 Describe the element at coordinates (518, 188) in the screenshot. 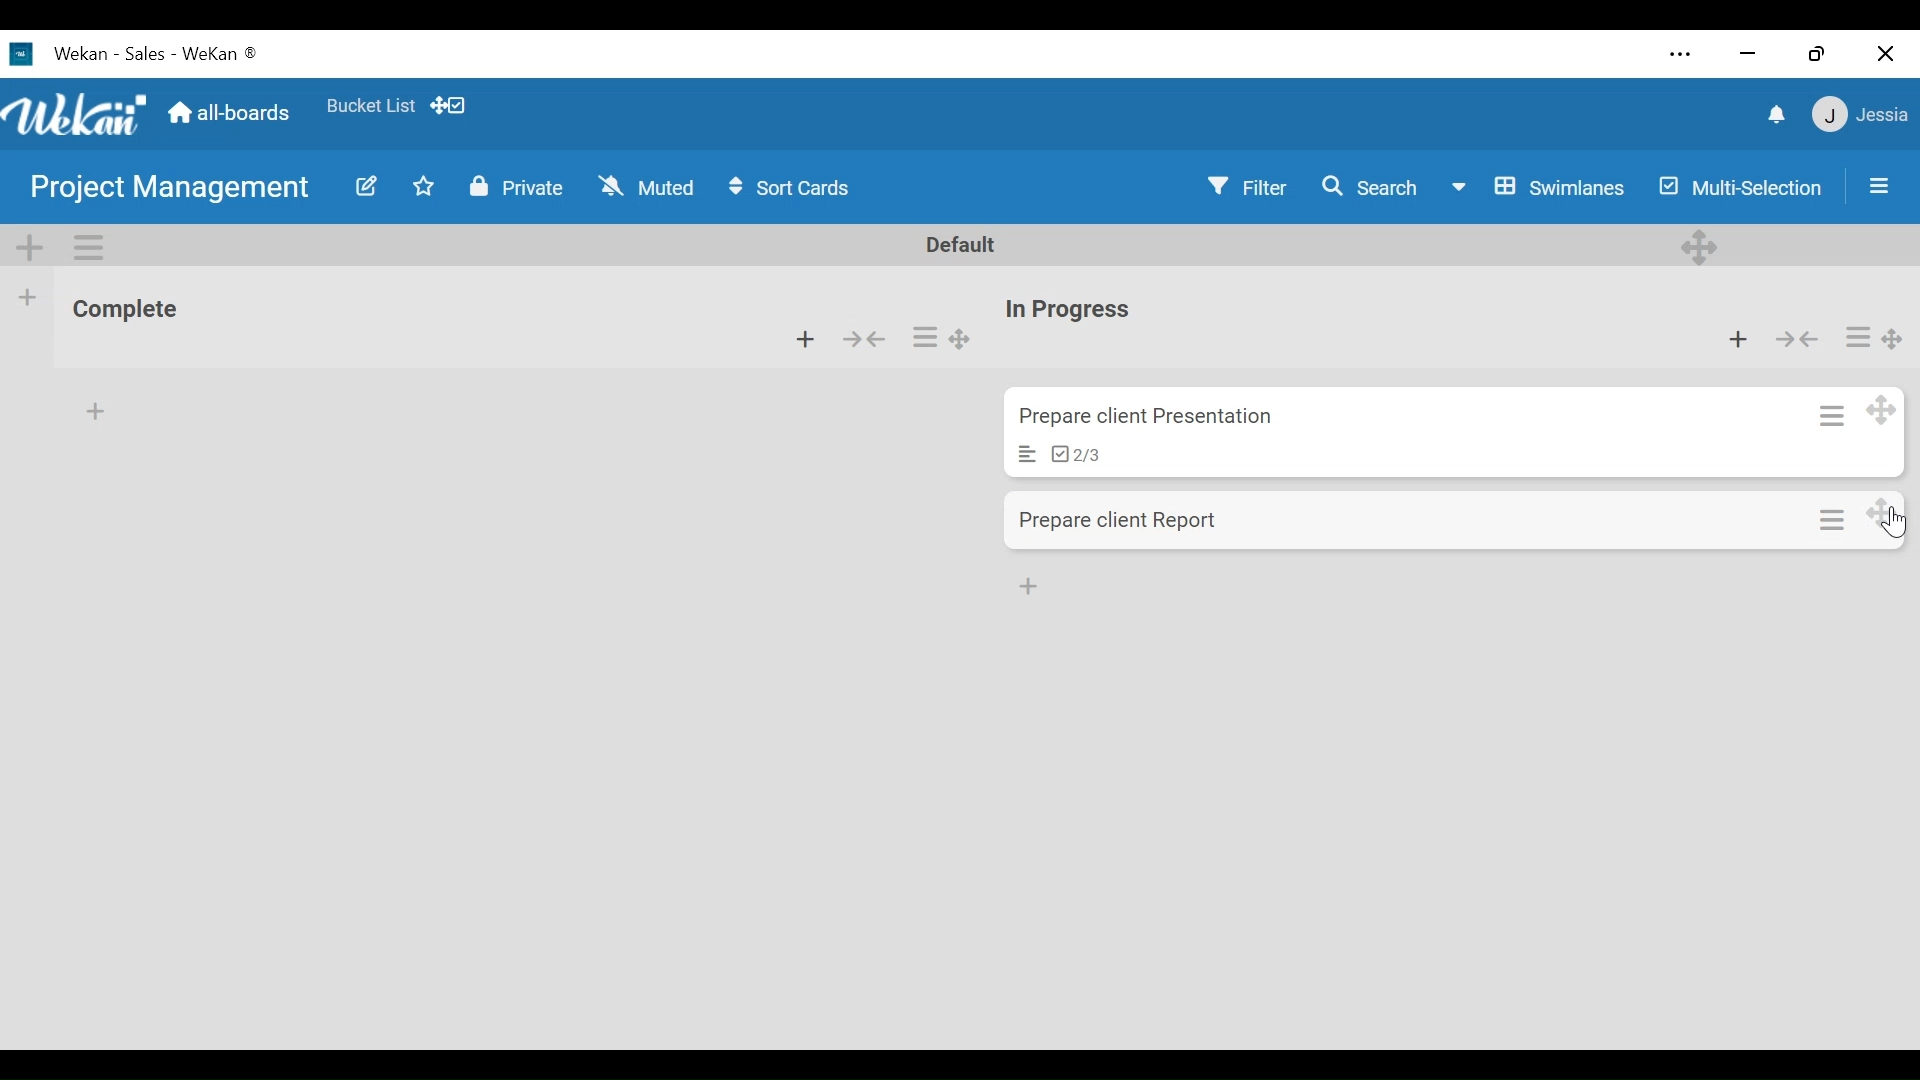

I see `Private` at that location.